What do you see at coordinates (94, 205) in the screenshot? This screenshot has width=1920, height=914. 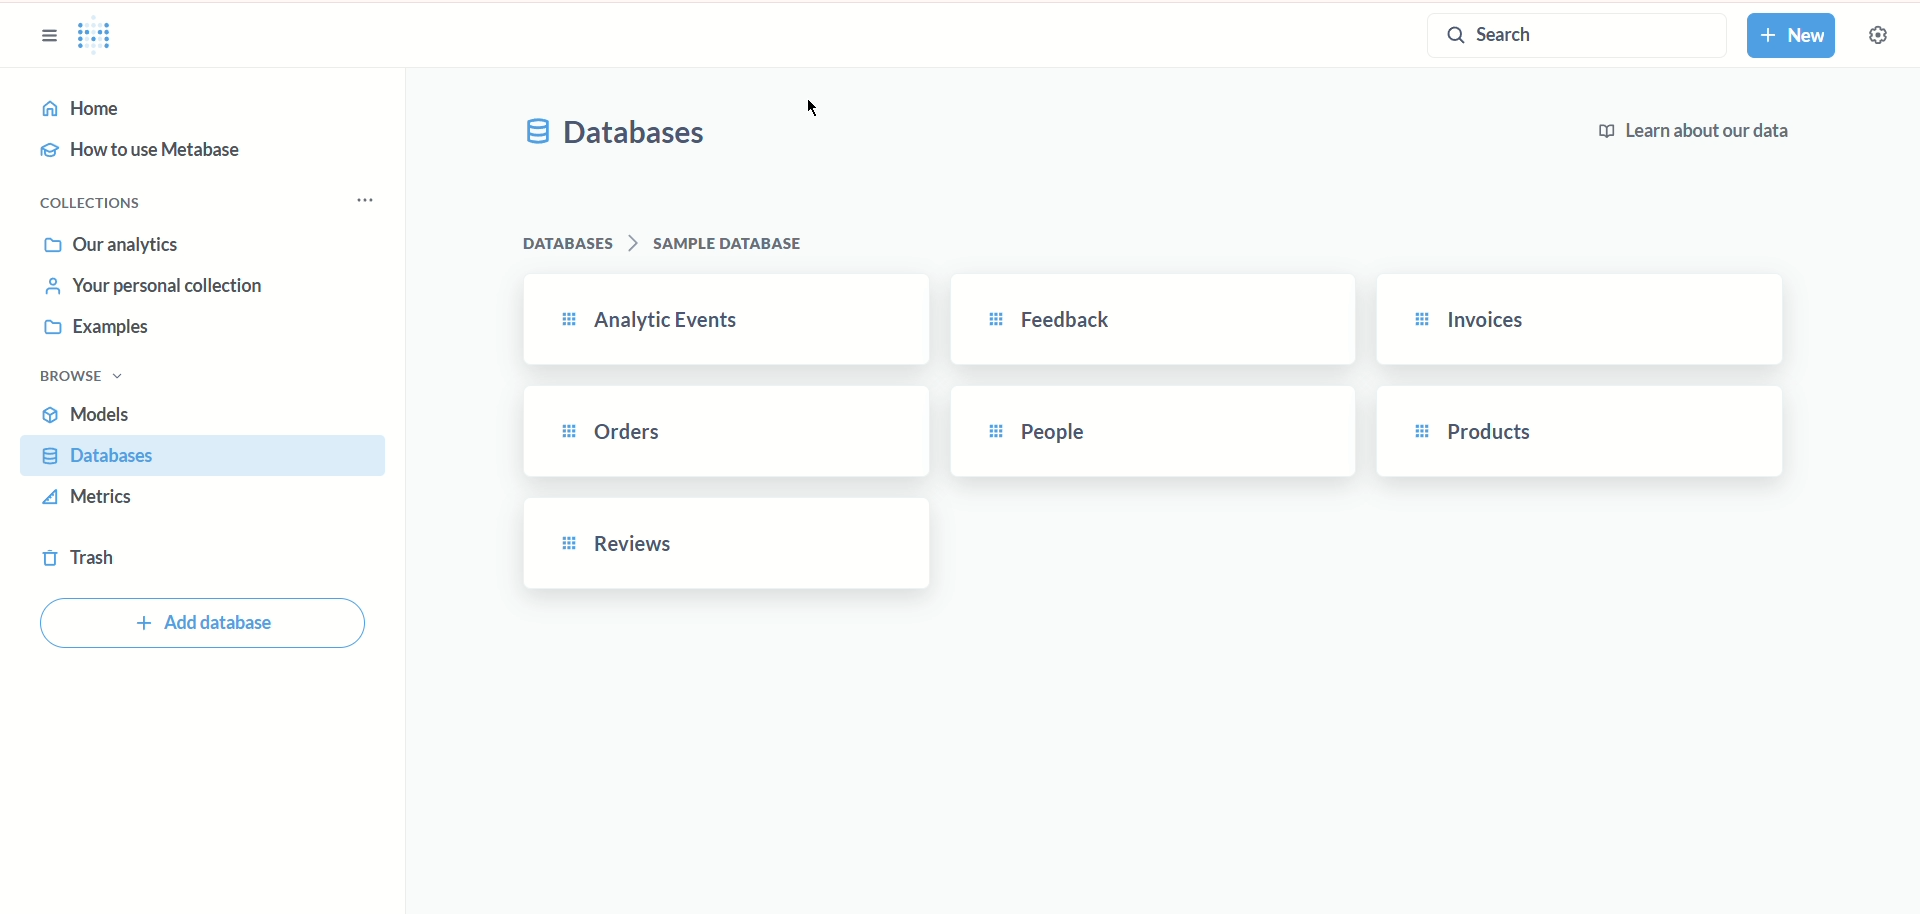 I see `collections` at bounding box center [94, 205].